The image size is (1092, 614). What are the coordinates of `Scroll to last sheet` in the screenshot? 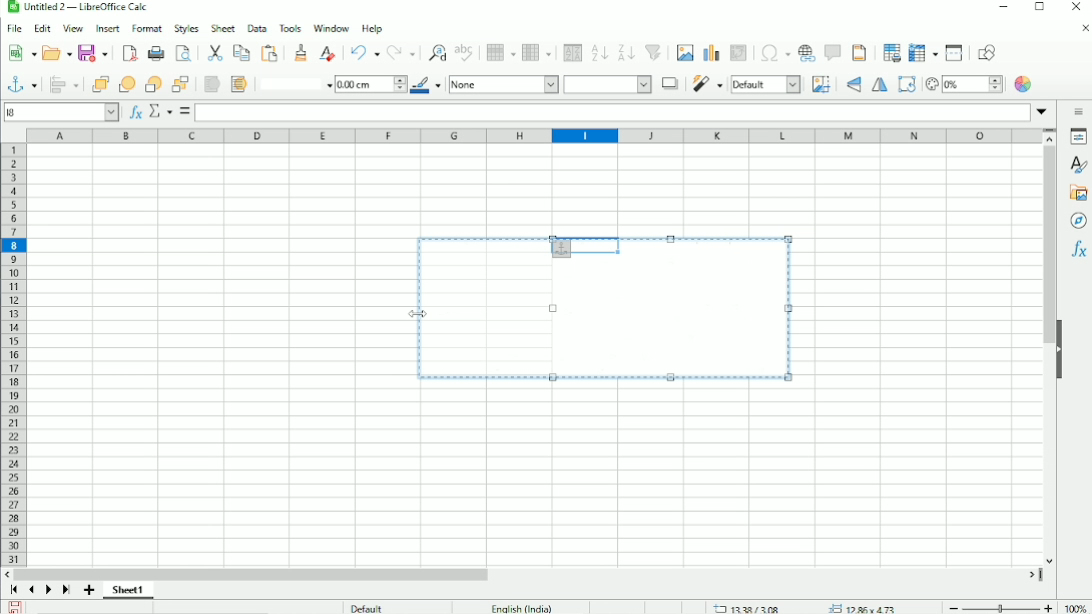 It's located at (66, 591).